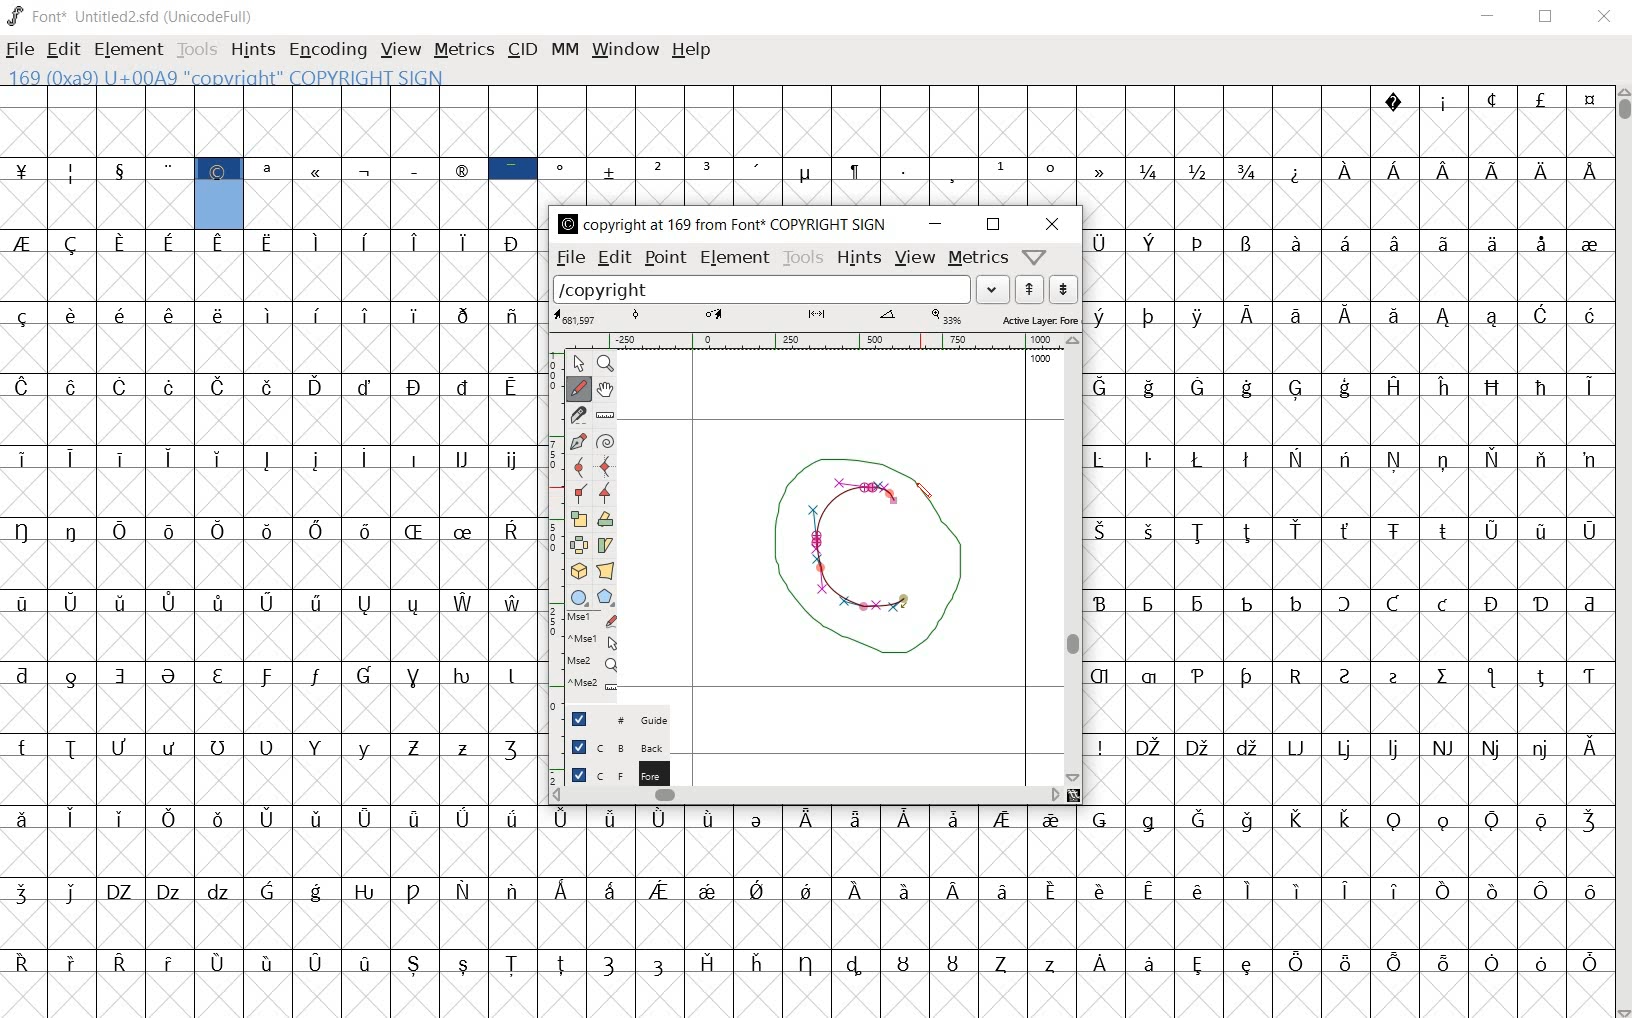  What do you see at coordinates (578, 570) in the screenshot?
I see `rotate the selection in 3D and project back to plane` at bounding box center [578, 570].